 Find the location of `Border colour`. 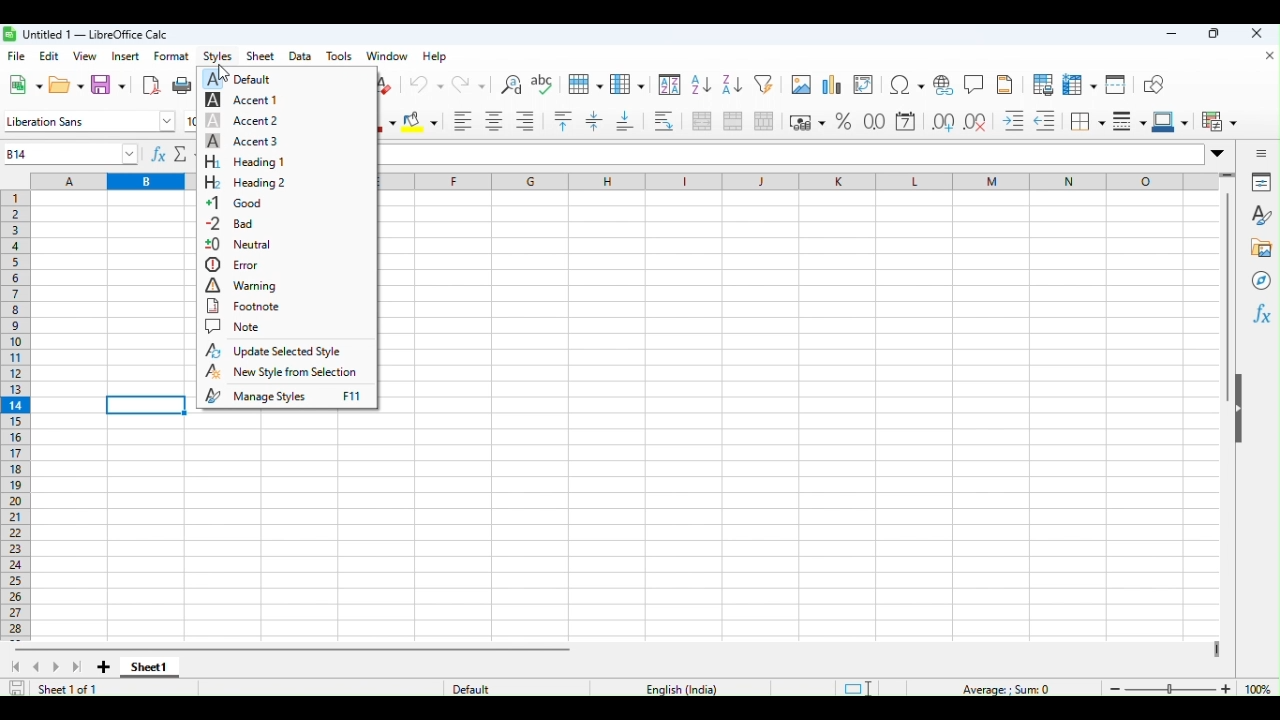

Border colour is located at coordinates (1171, 124).